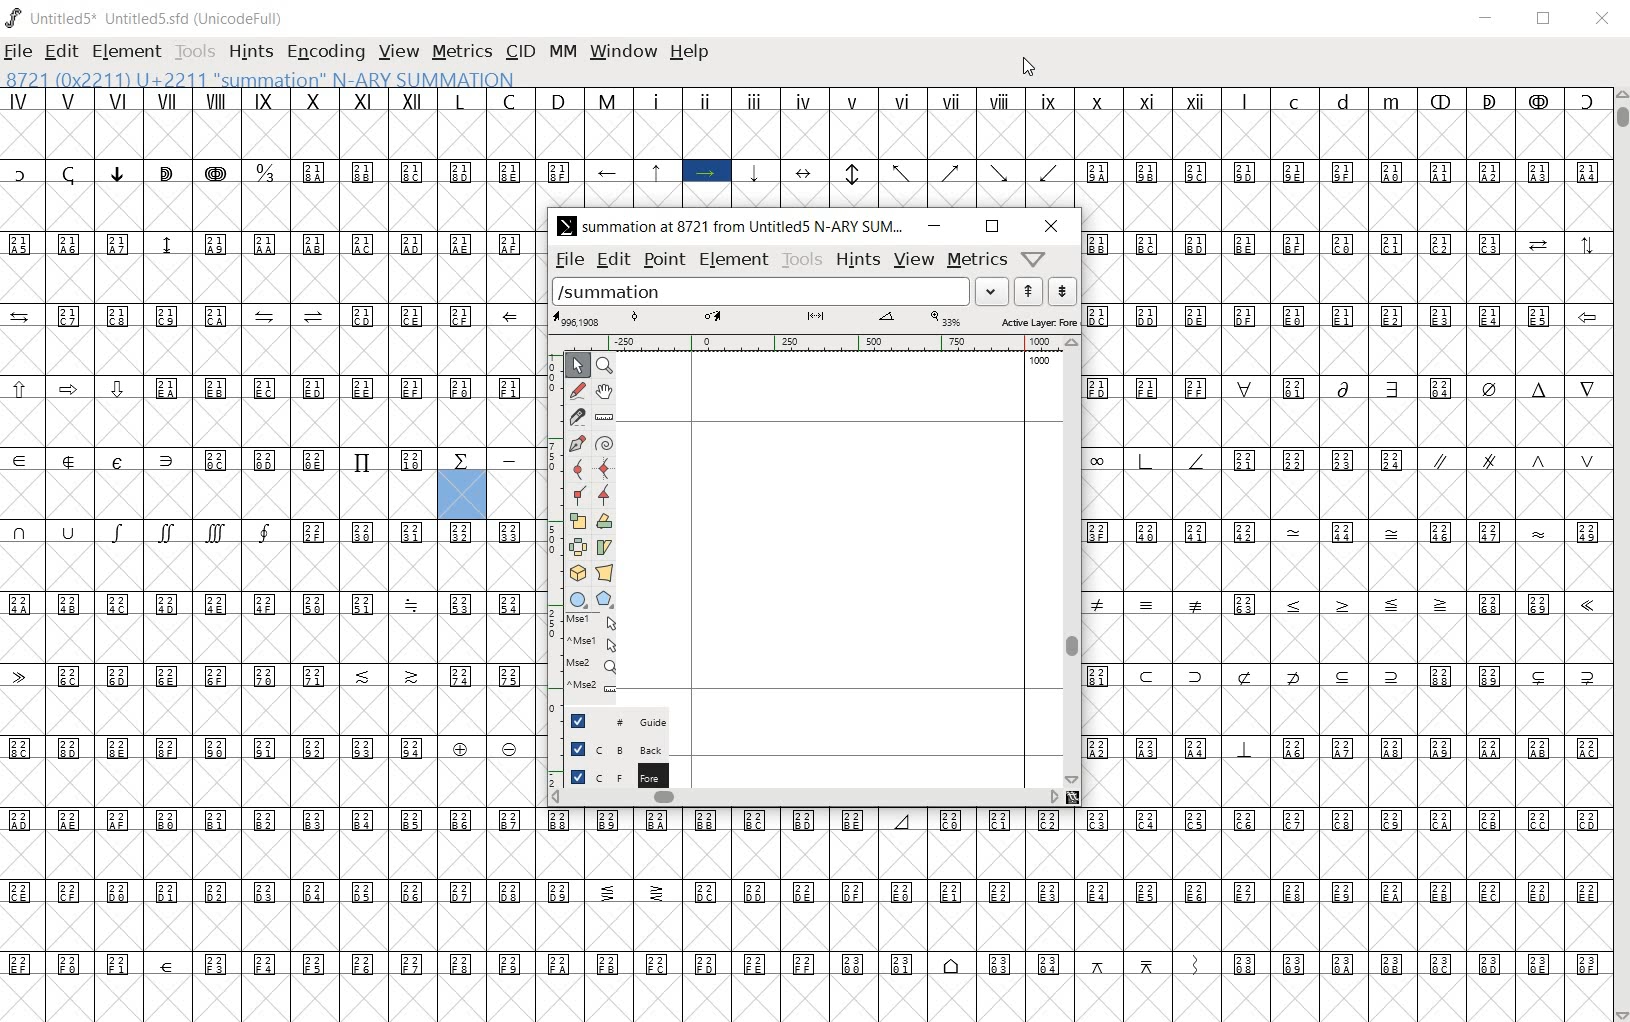  Describe the element at coordinates (267, 556) in the screenshot. I see `glyph characters` at that location.